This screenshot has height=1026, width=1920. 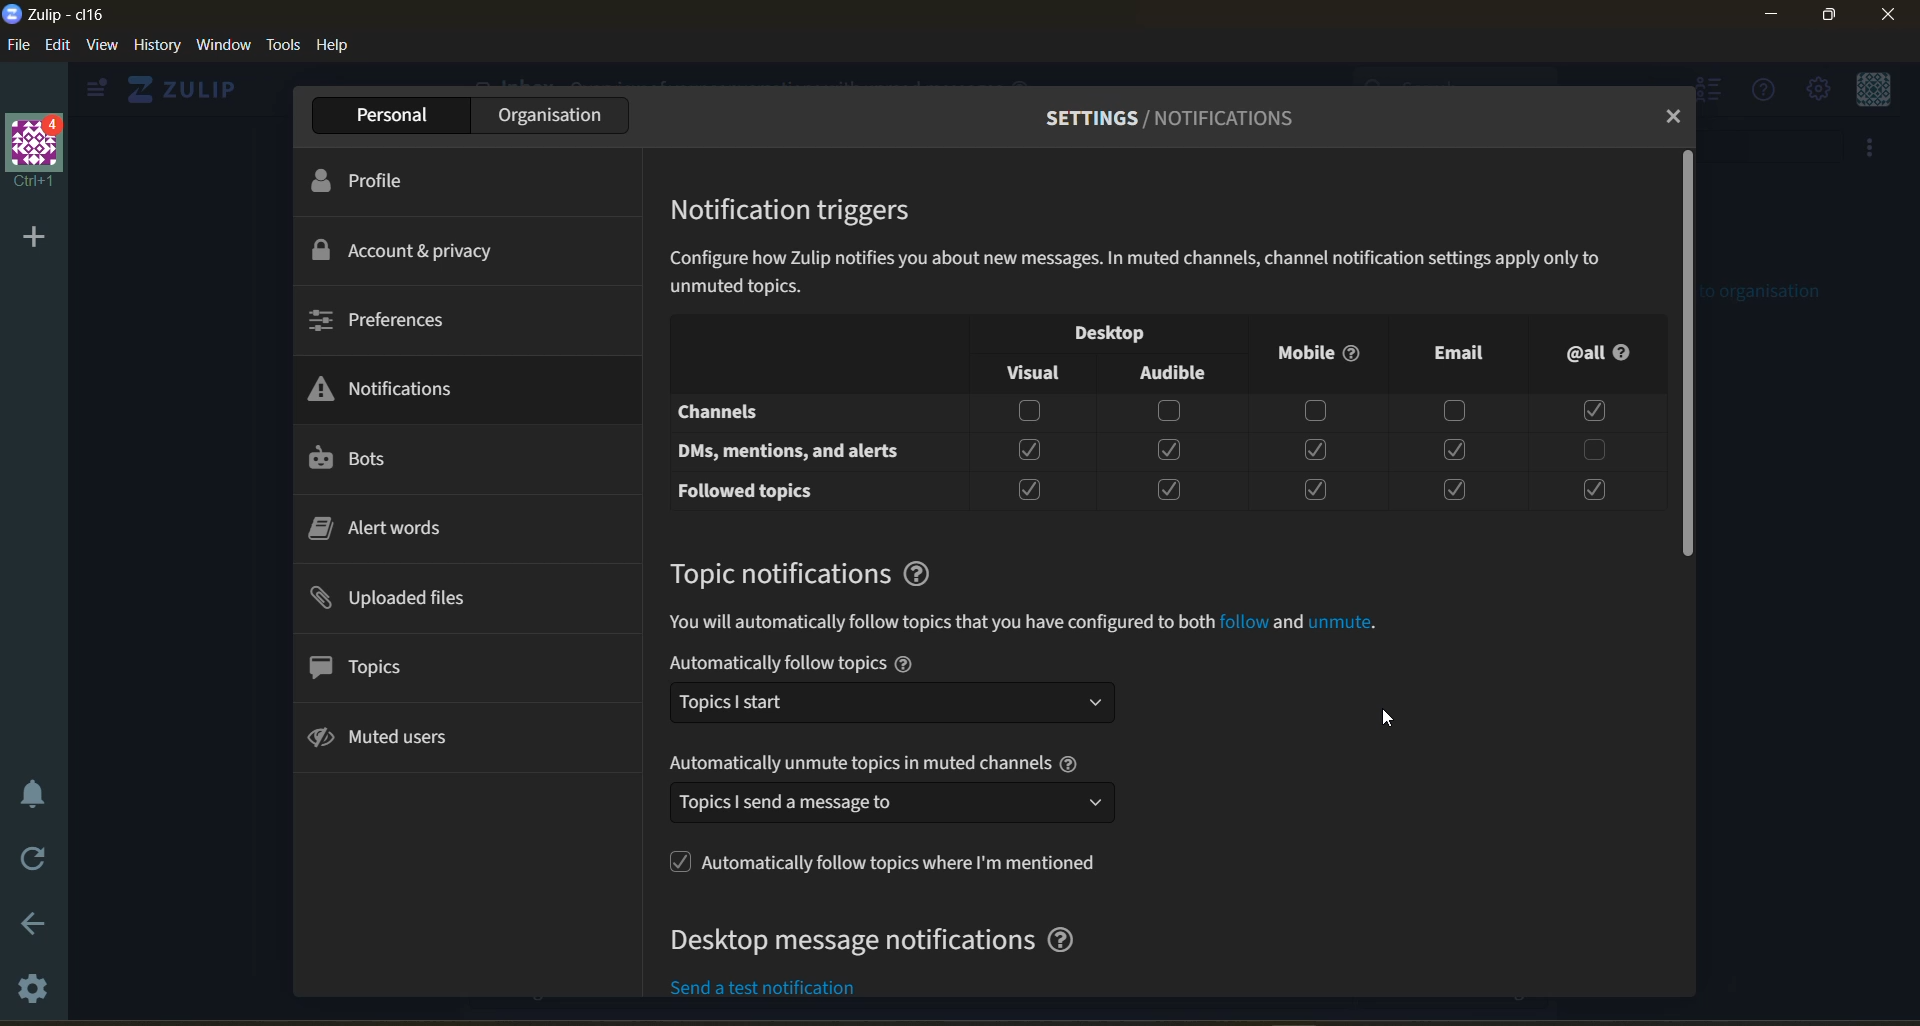 What do you see at coordinates (884, 805) in the screenshot?
I see `send meesage dropdown` at bounding box center [884, 805].